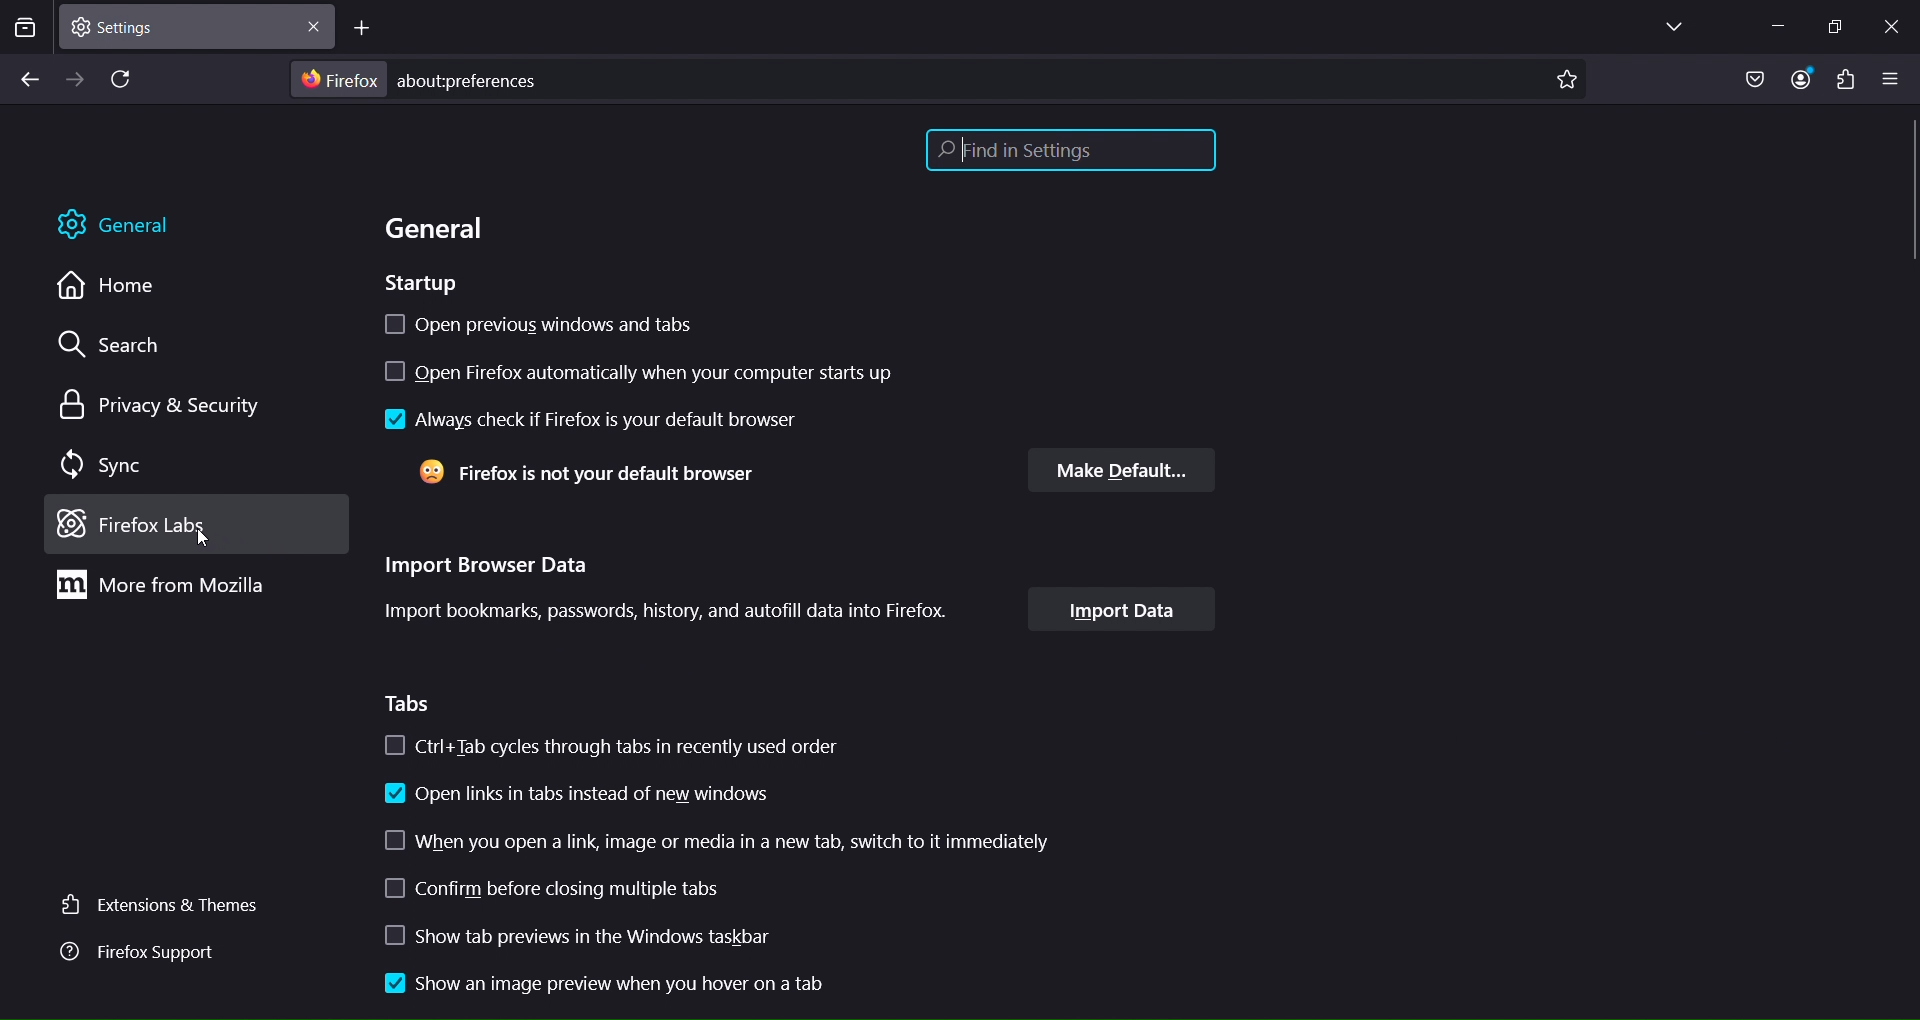 This screenshot has height=1020, width=1920. Describe the element at coordinates (1667, 28) in the screenshot. I see `list all tabs` at that location.